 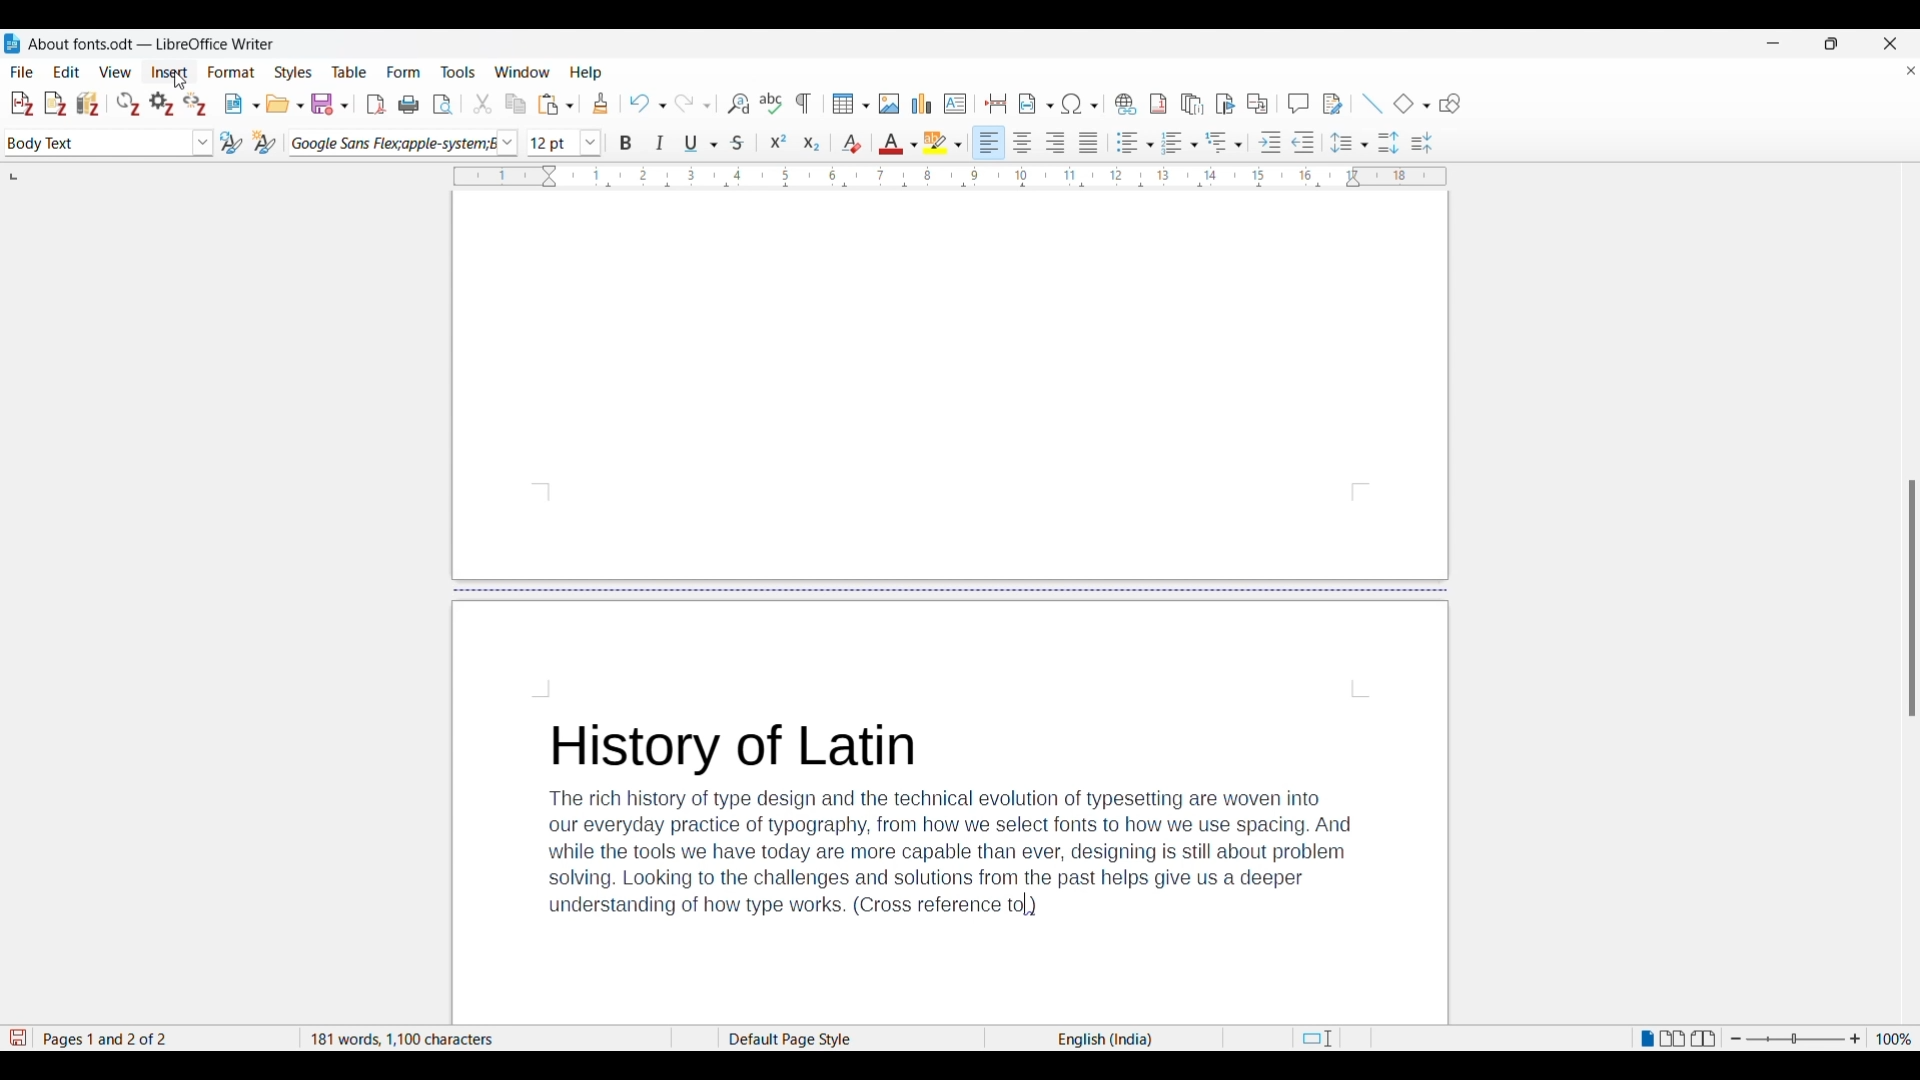 I want to click on , so click(x=1908, y=603).